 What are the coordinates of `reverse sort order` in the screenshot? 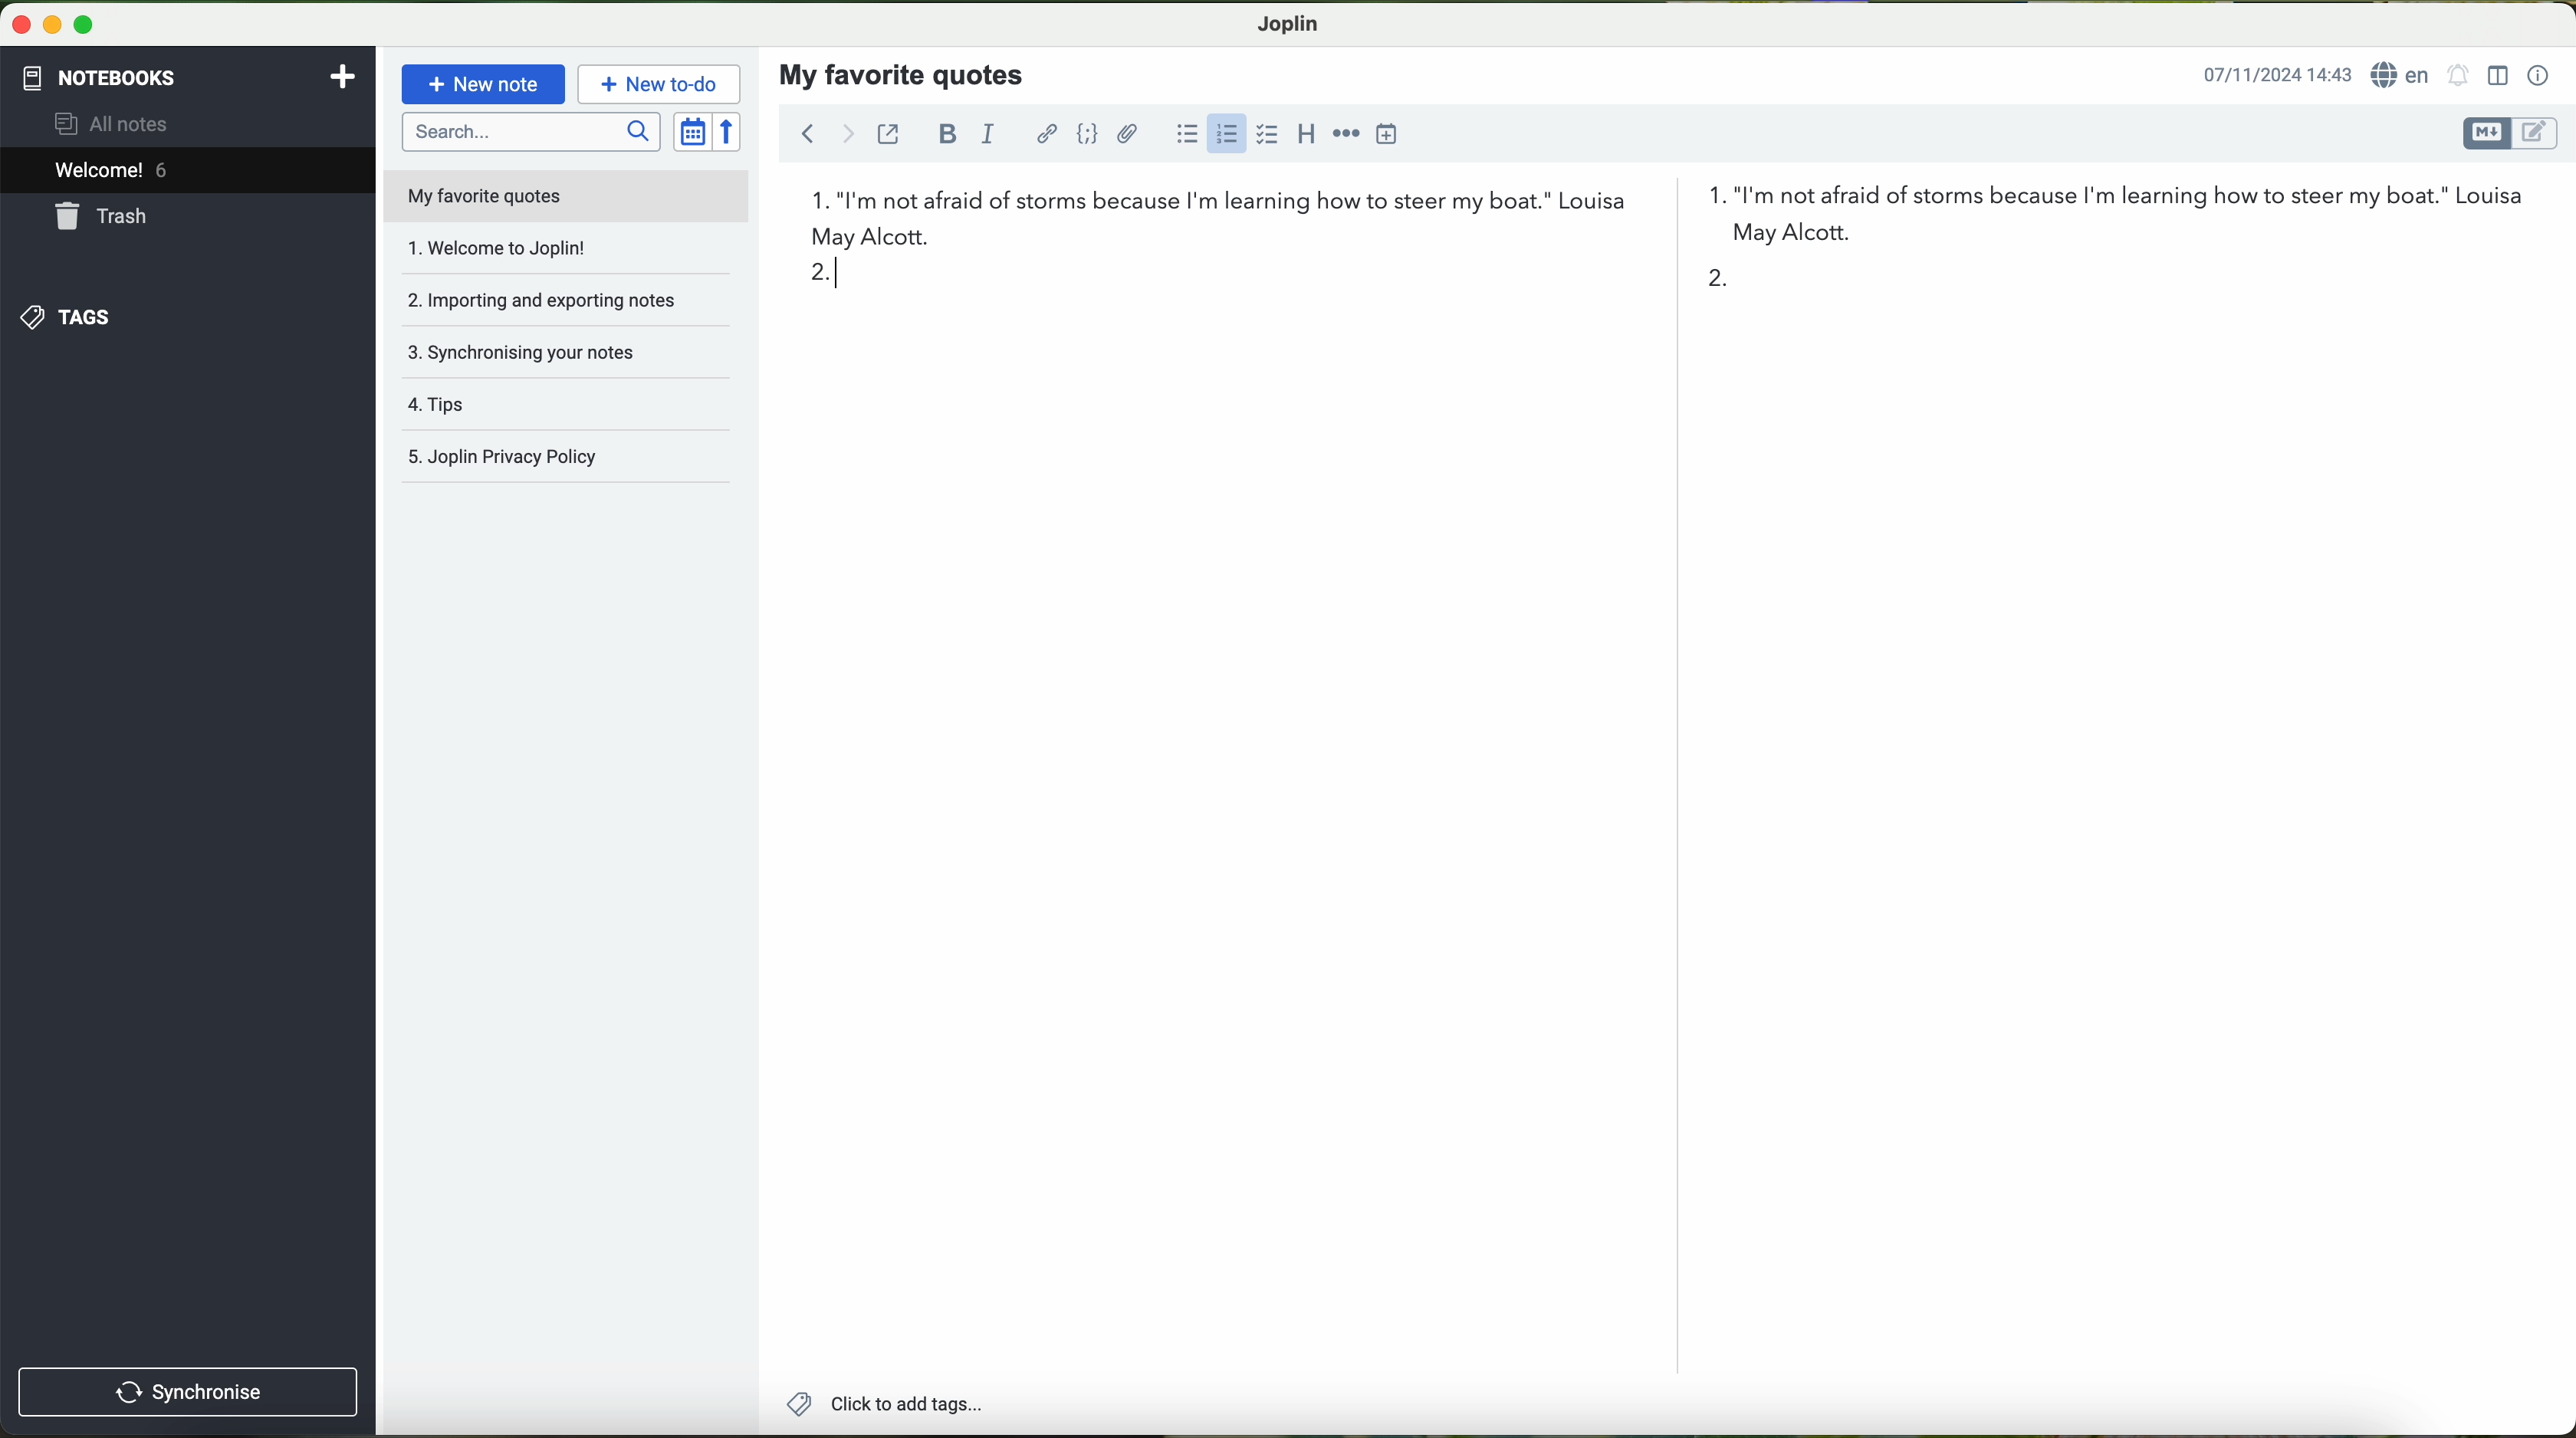 It's located at (729, 132).